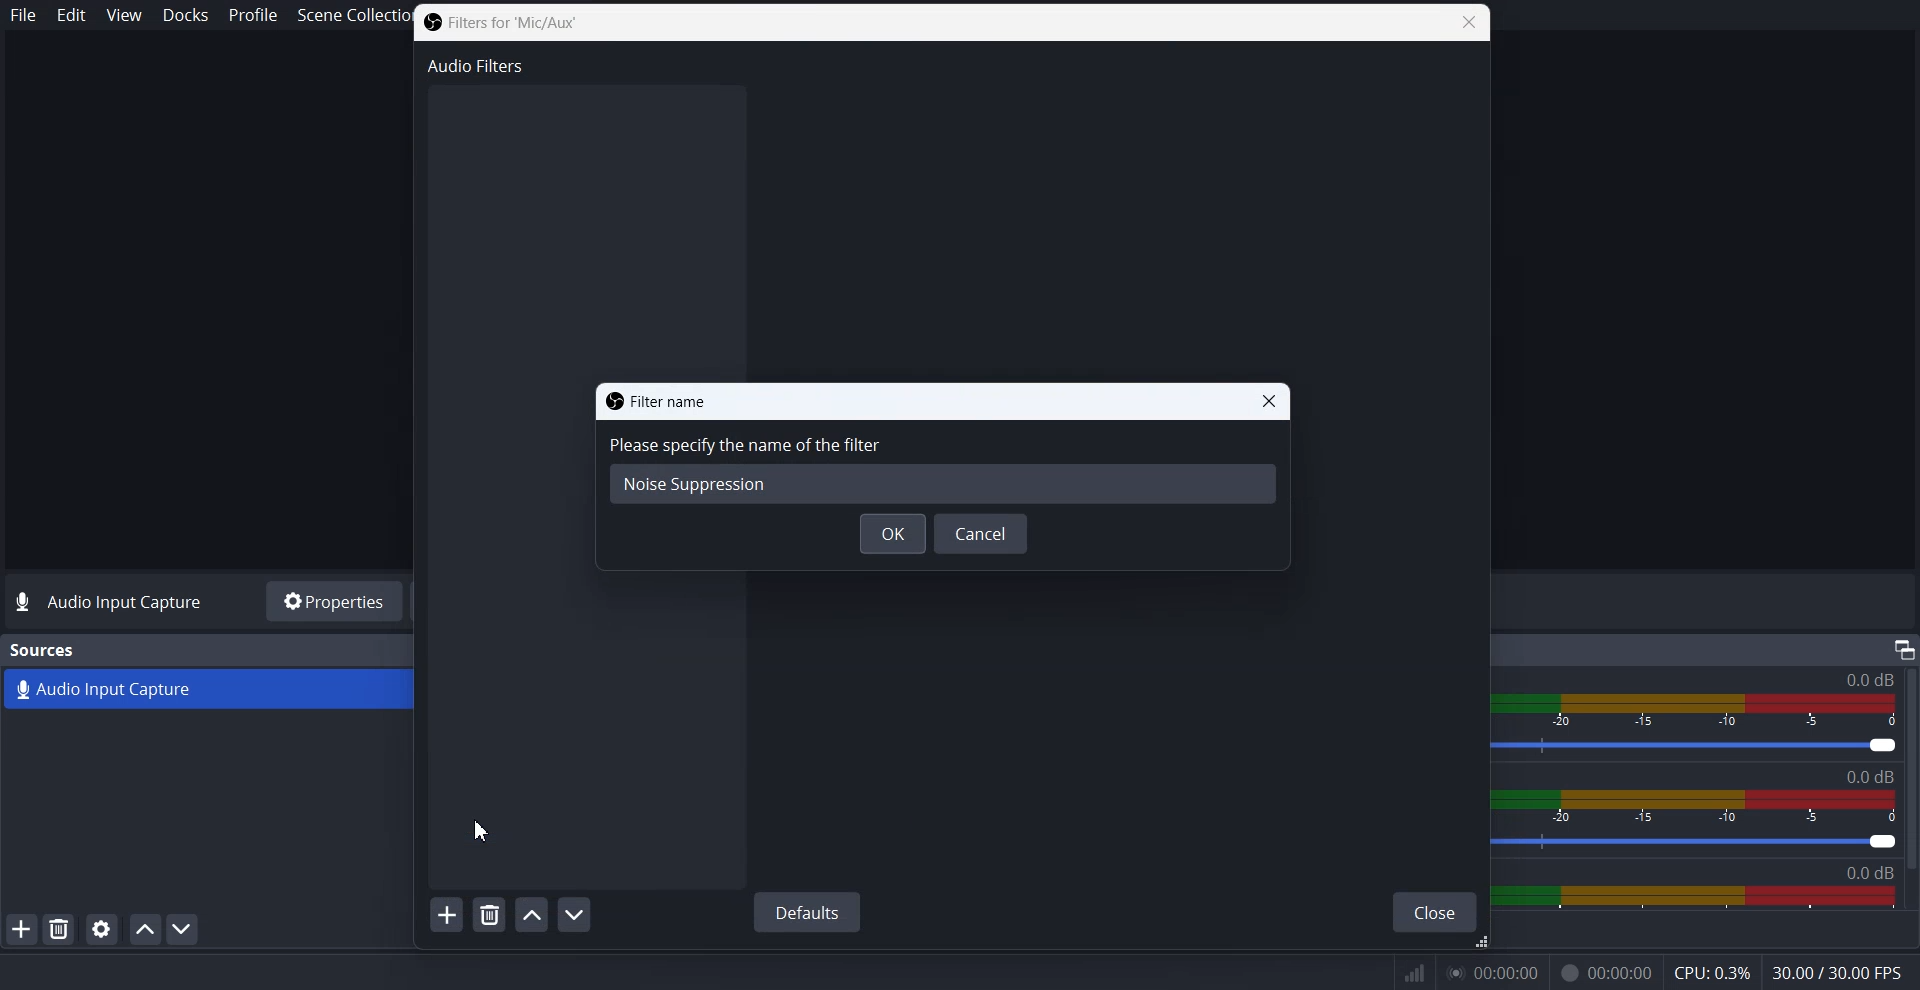  What do you see at coordinates (499, 23) in the screenshot?
I see `Text` at bounding box center [499, 23].